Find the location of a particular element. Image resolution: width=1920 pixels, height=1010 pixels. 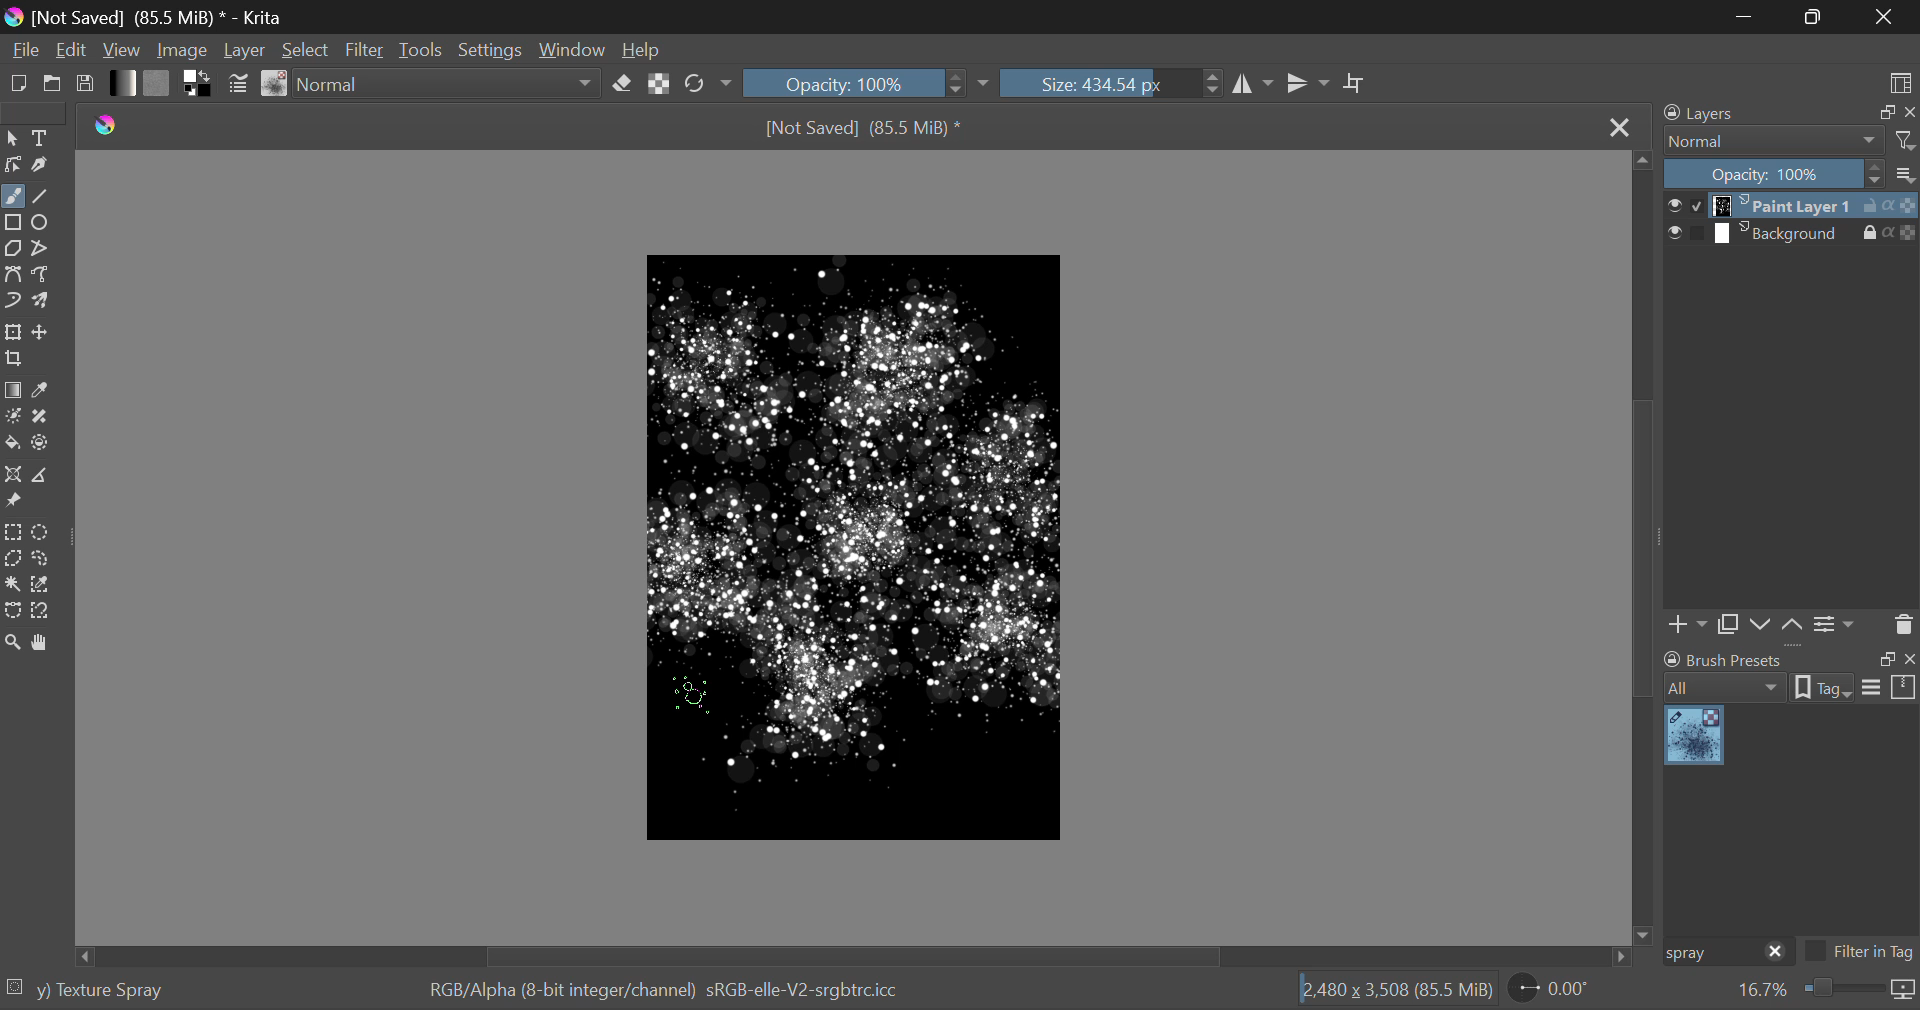

Filter is located at coordinates (365, 50).